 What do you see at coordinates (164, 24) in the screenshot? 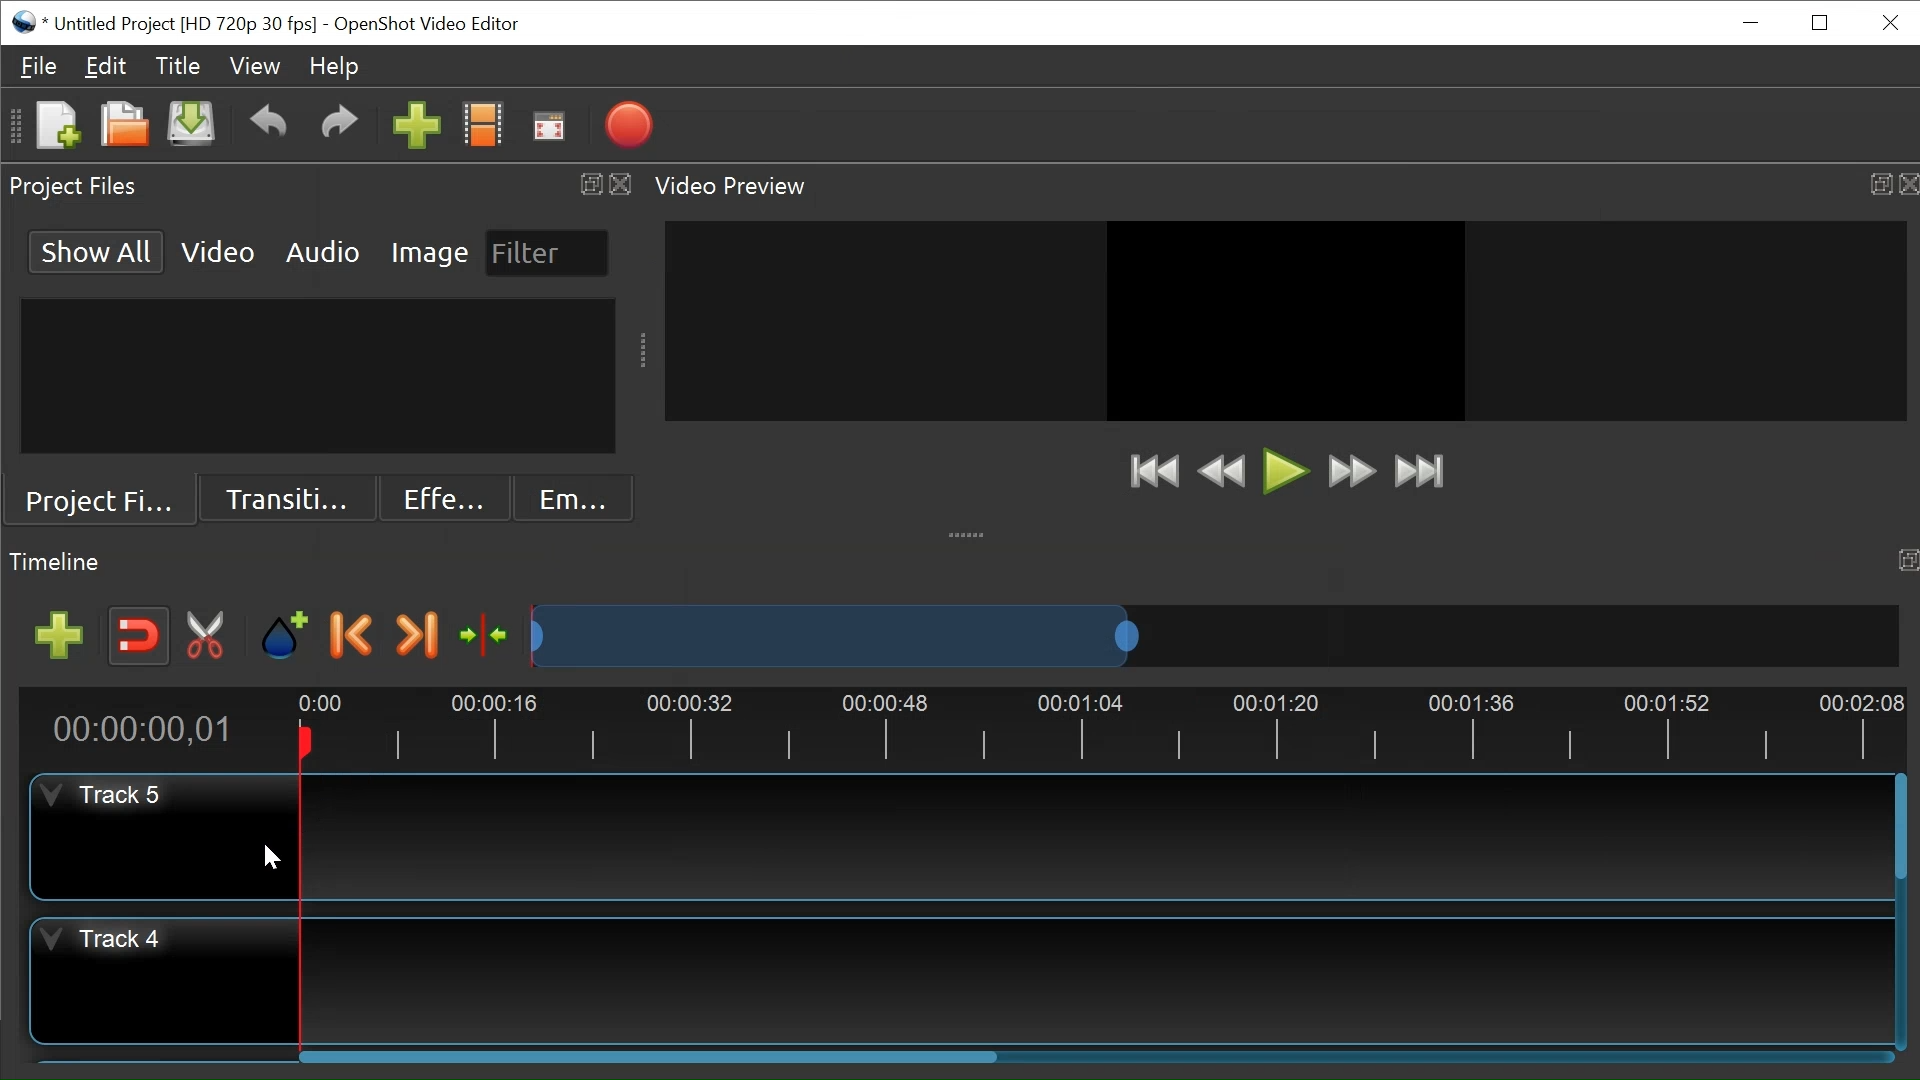
I see `File Name` at bounding box center [164, 24].